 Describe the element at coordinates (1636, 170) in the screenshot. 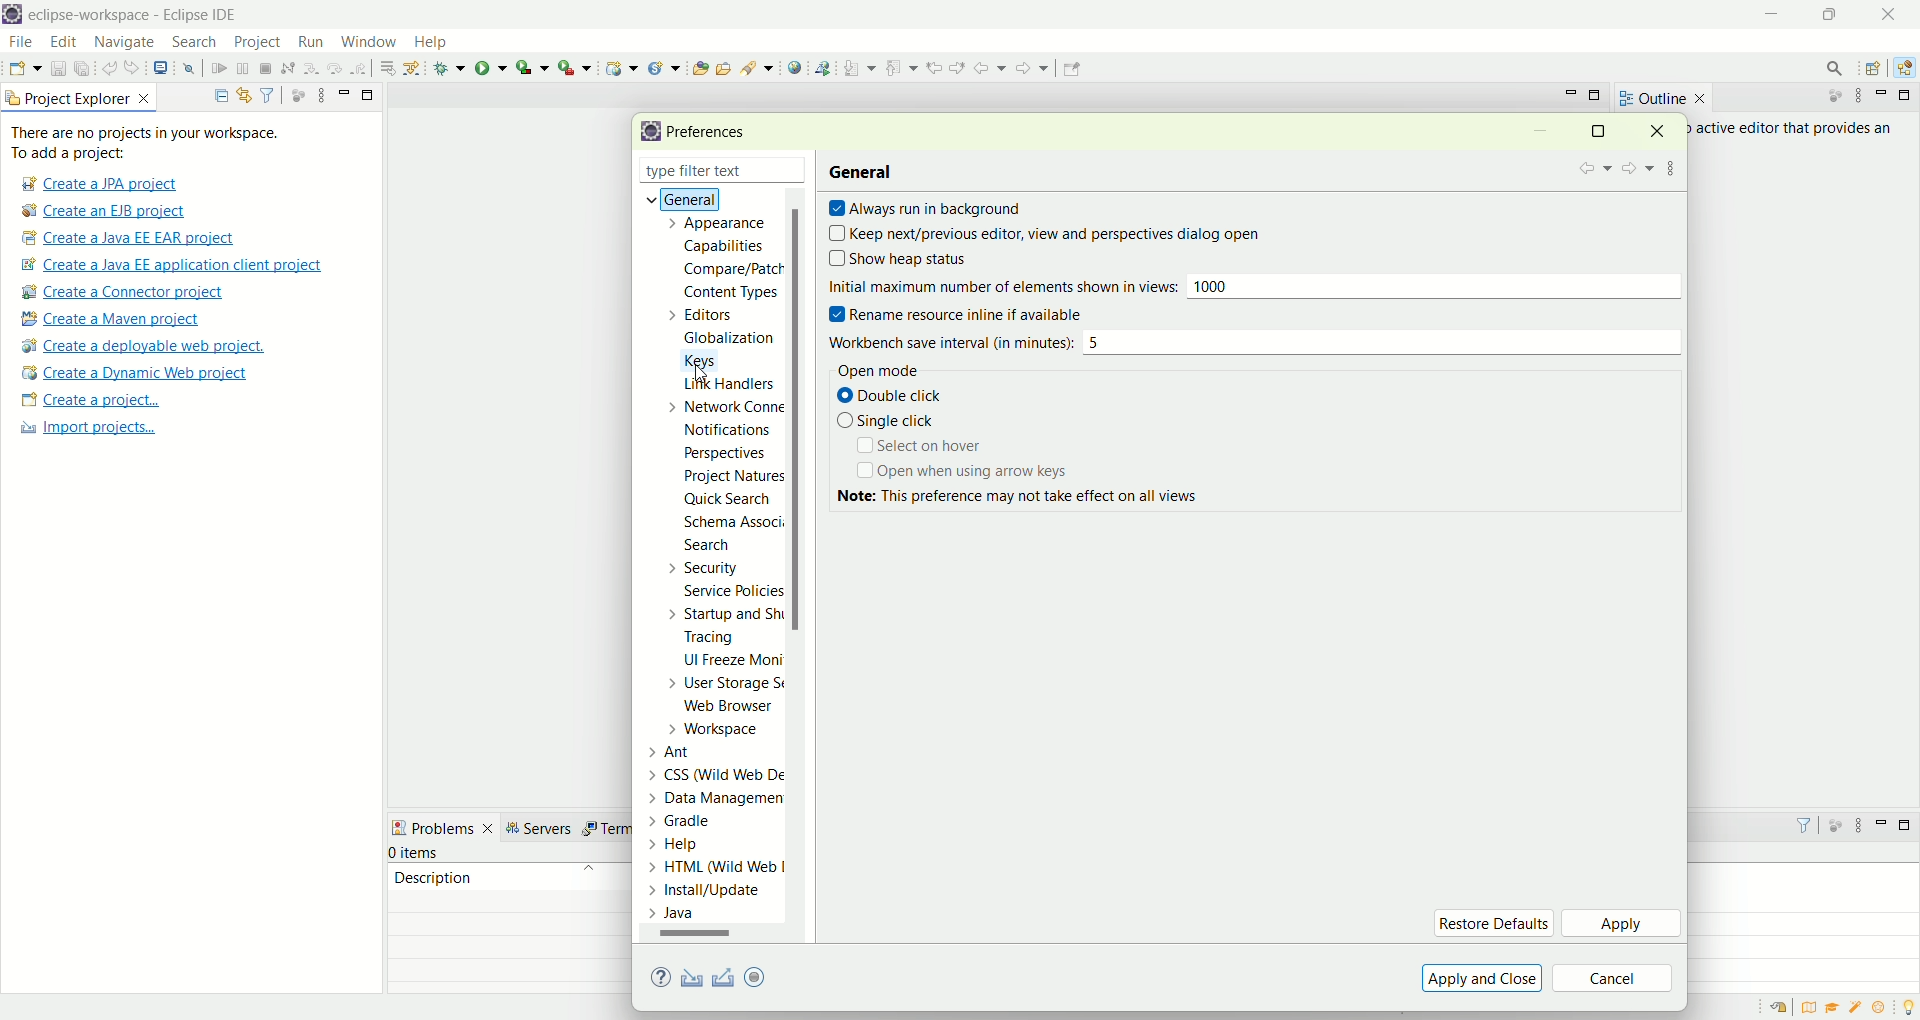

I see `forward` at that location.